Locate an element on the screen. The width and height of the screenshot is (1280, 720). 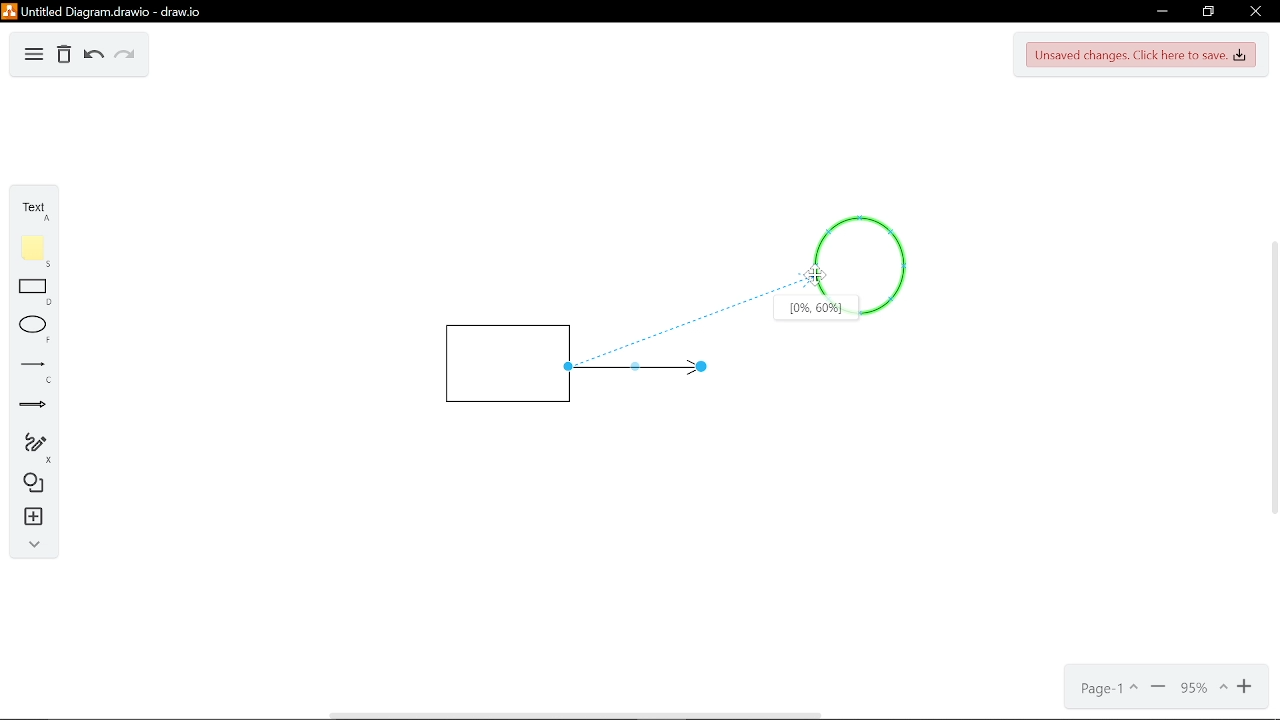
Diagram is located at coordinates (30, 482).